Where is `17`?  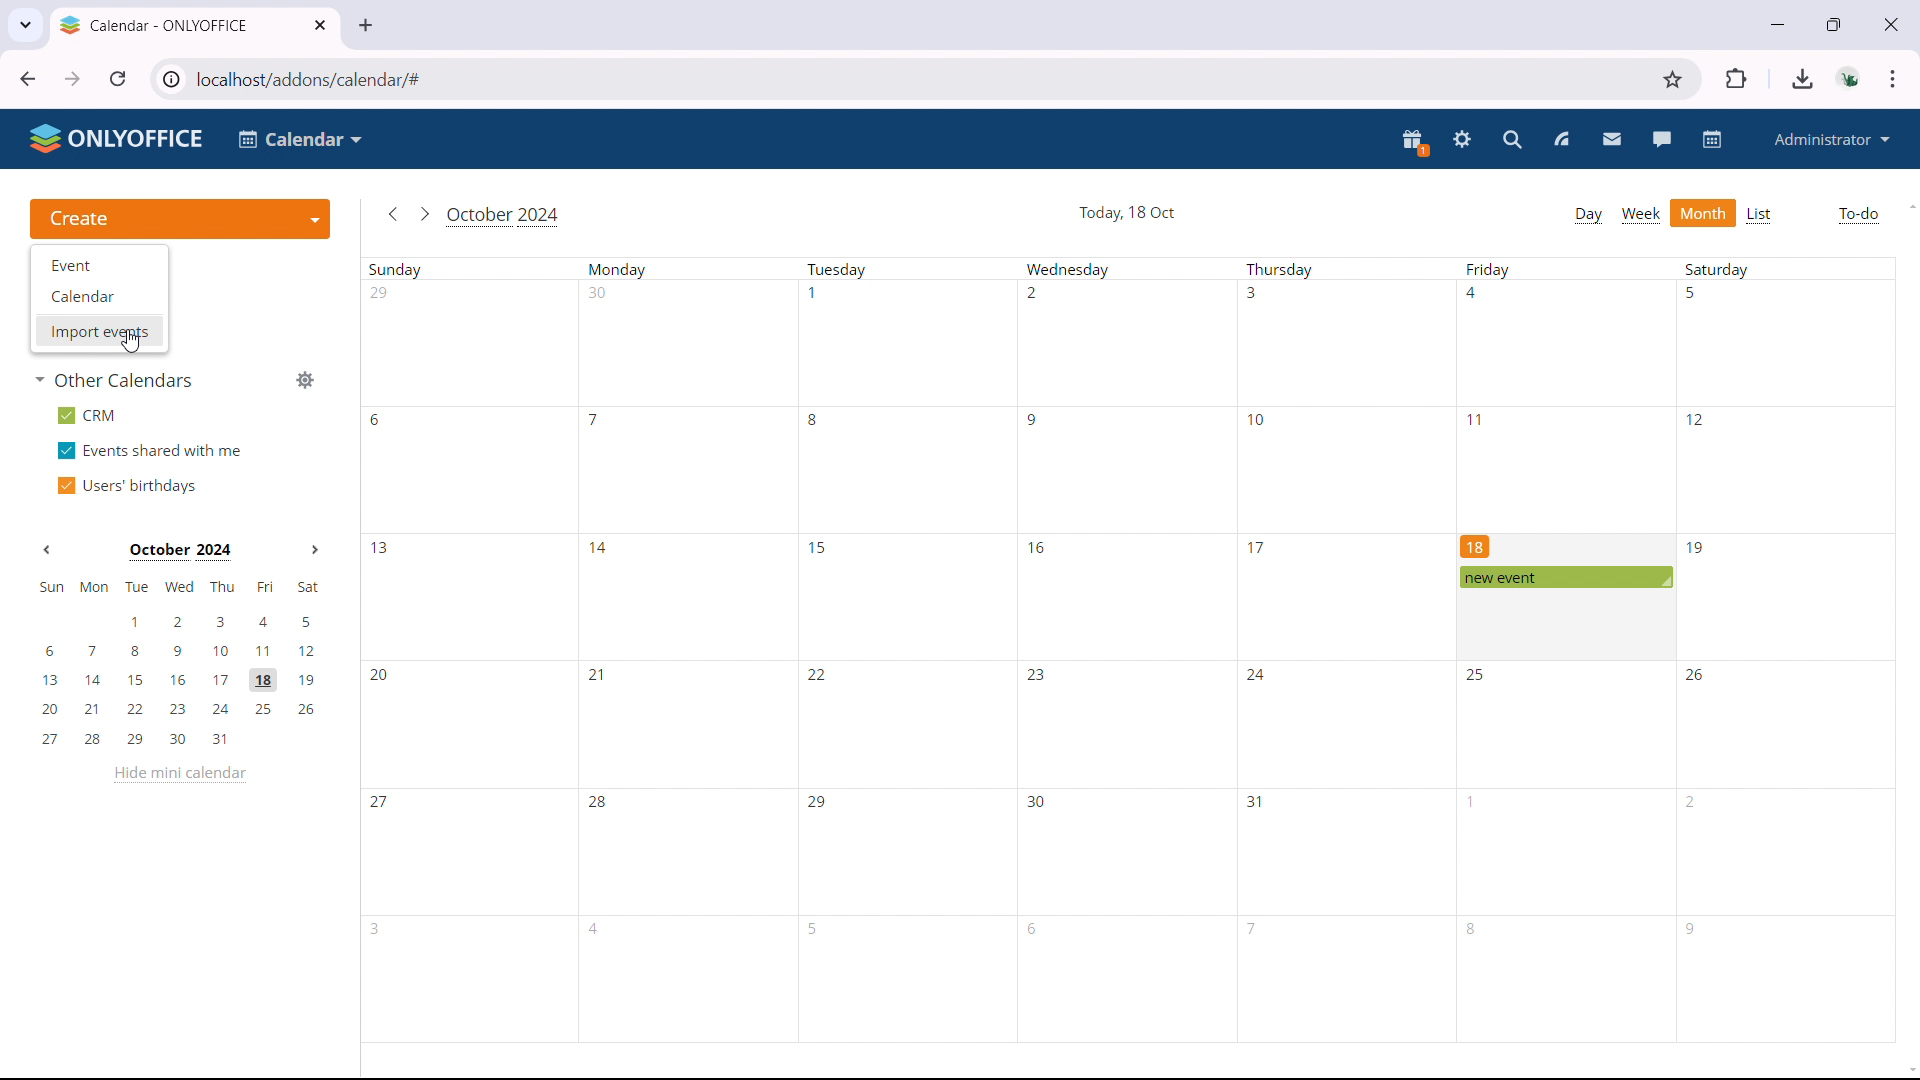
17 is located at coordinates (1257, 547).